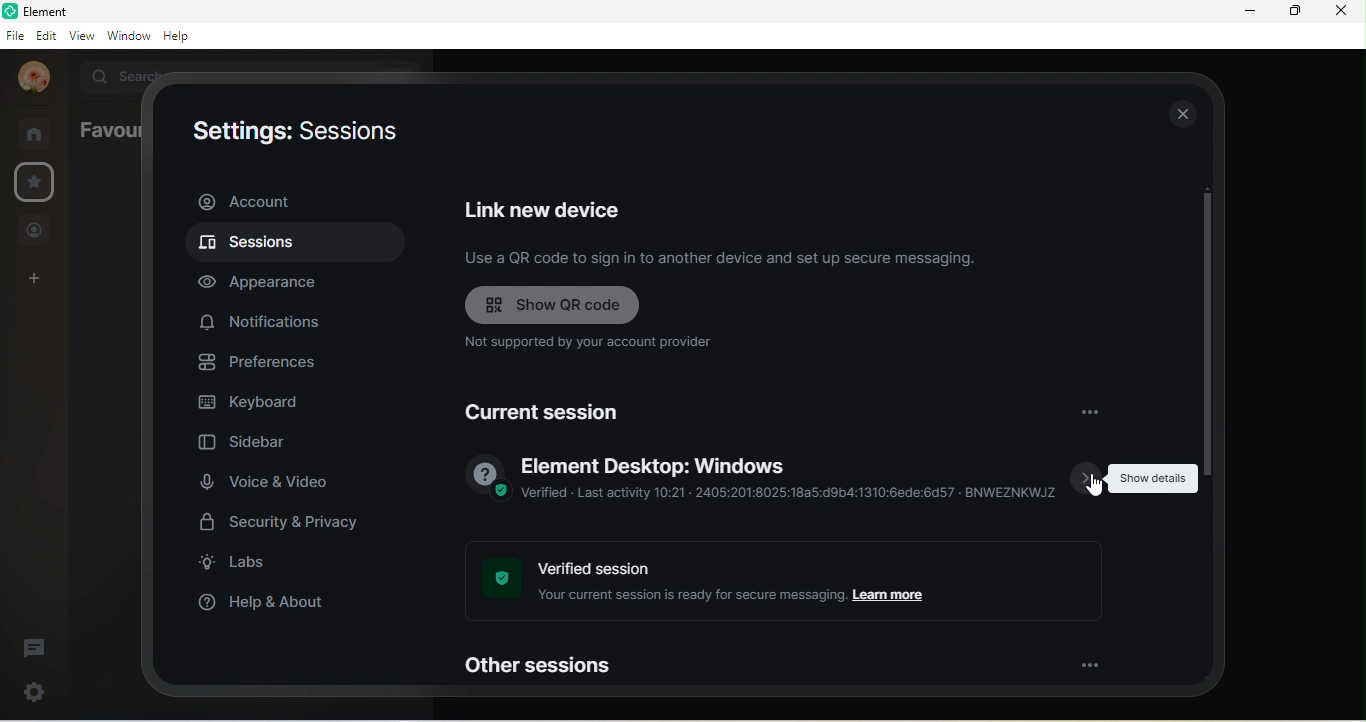 This screenshot has height=722, width=1366. I want to click on verified-last activity 10.21 2405:201:8025:18a5:d8b4:1310:6ede:6d57 bnweznkwjz, so click(791, 494).